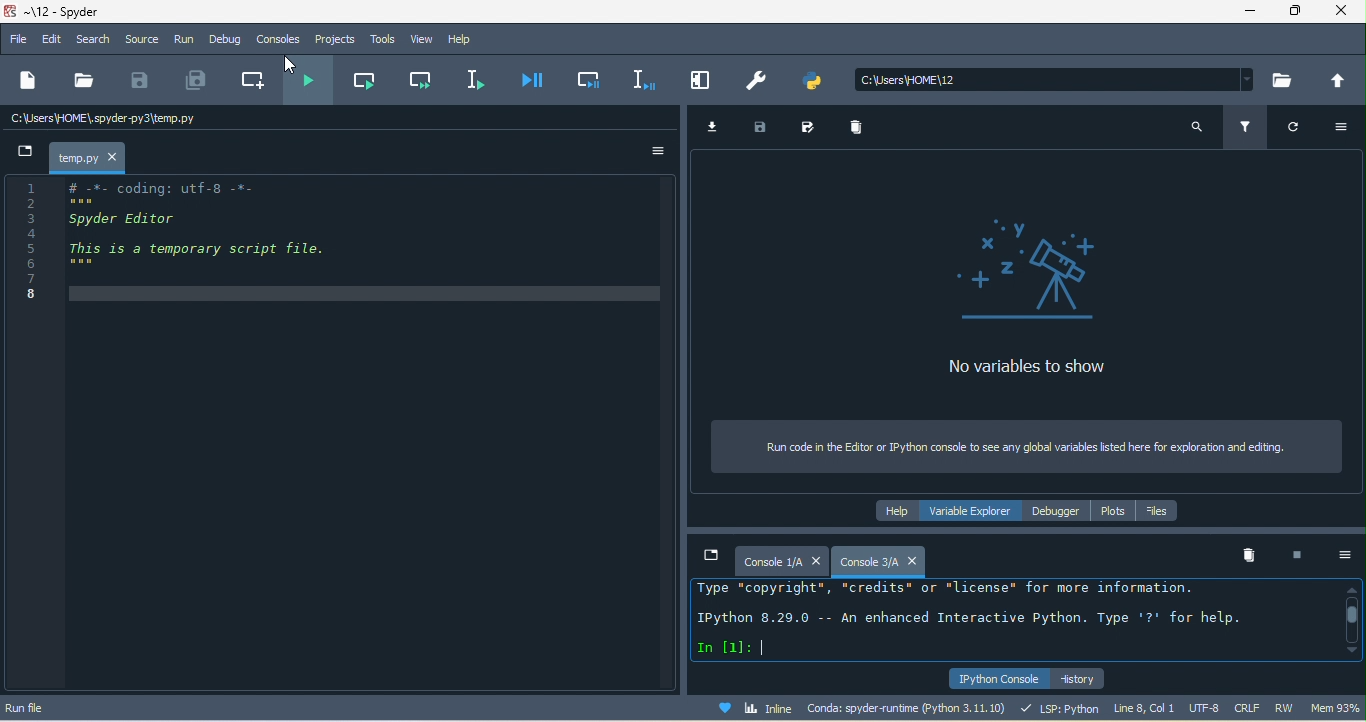 The width and height of the screenshot is (1366, 722). Describe the element at coordinates (1022, 297) in the screenshot. I see `no variables to show` at that location.